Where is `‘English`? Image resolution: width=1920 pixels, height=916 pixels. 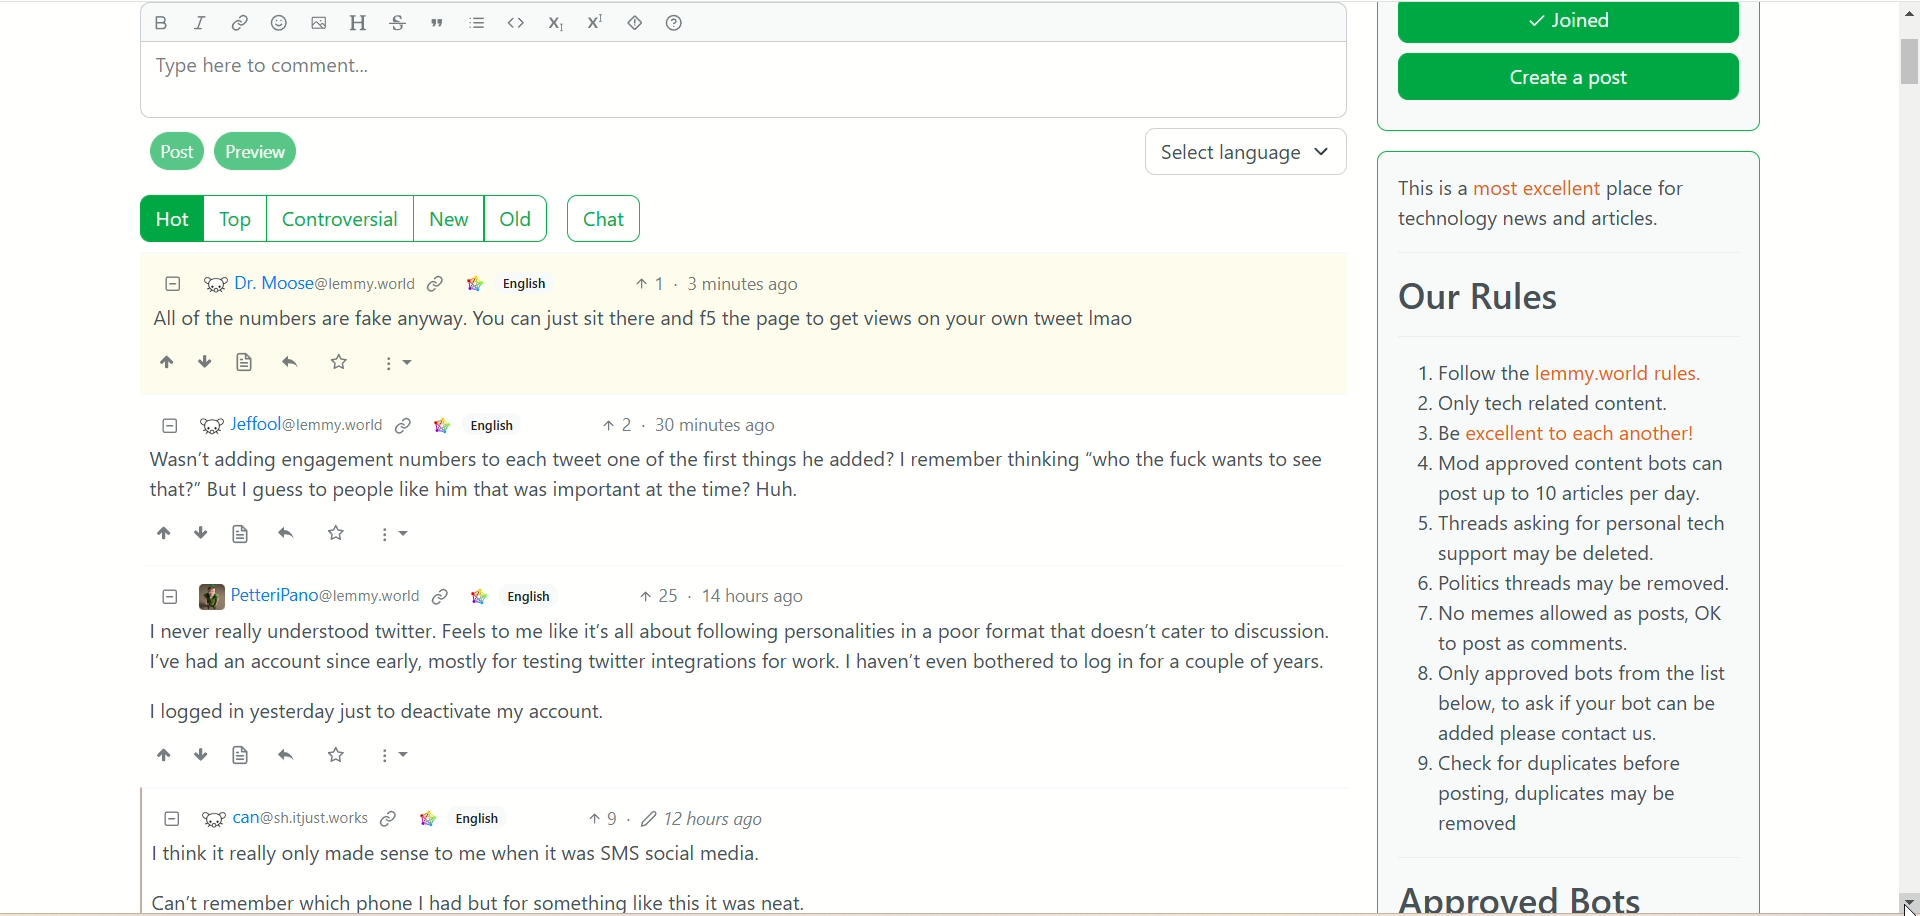 ‘English is located at coordinates (474, 819).